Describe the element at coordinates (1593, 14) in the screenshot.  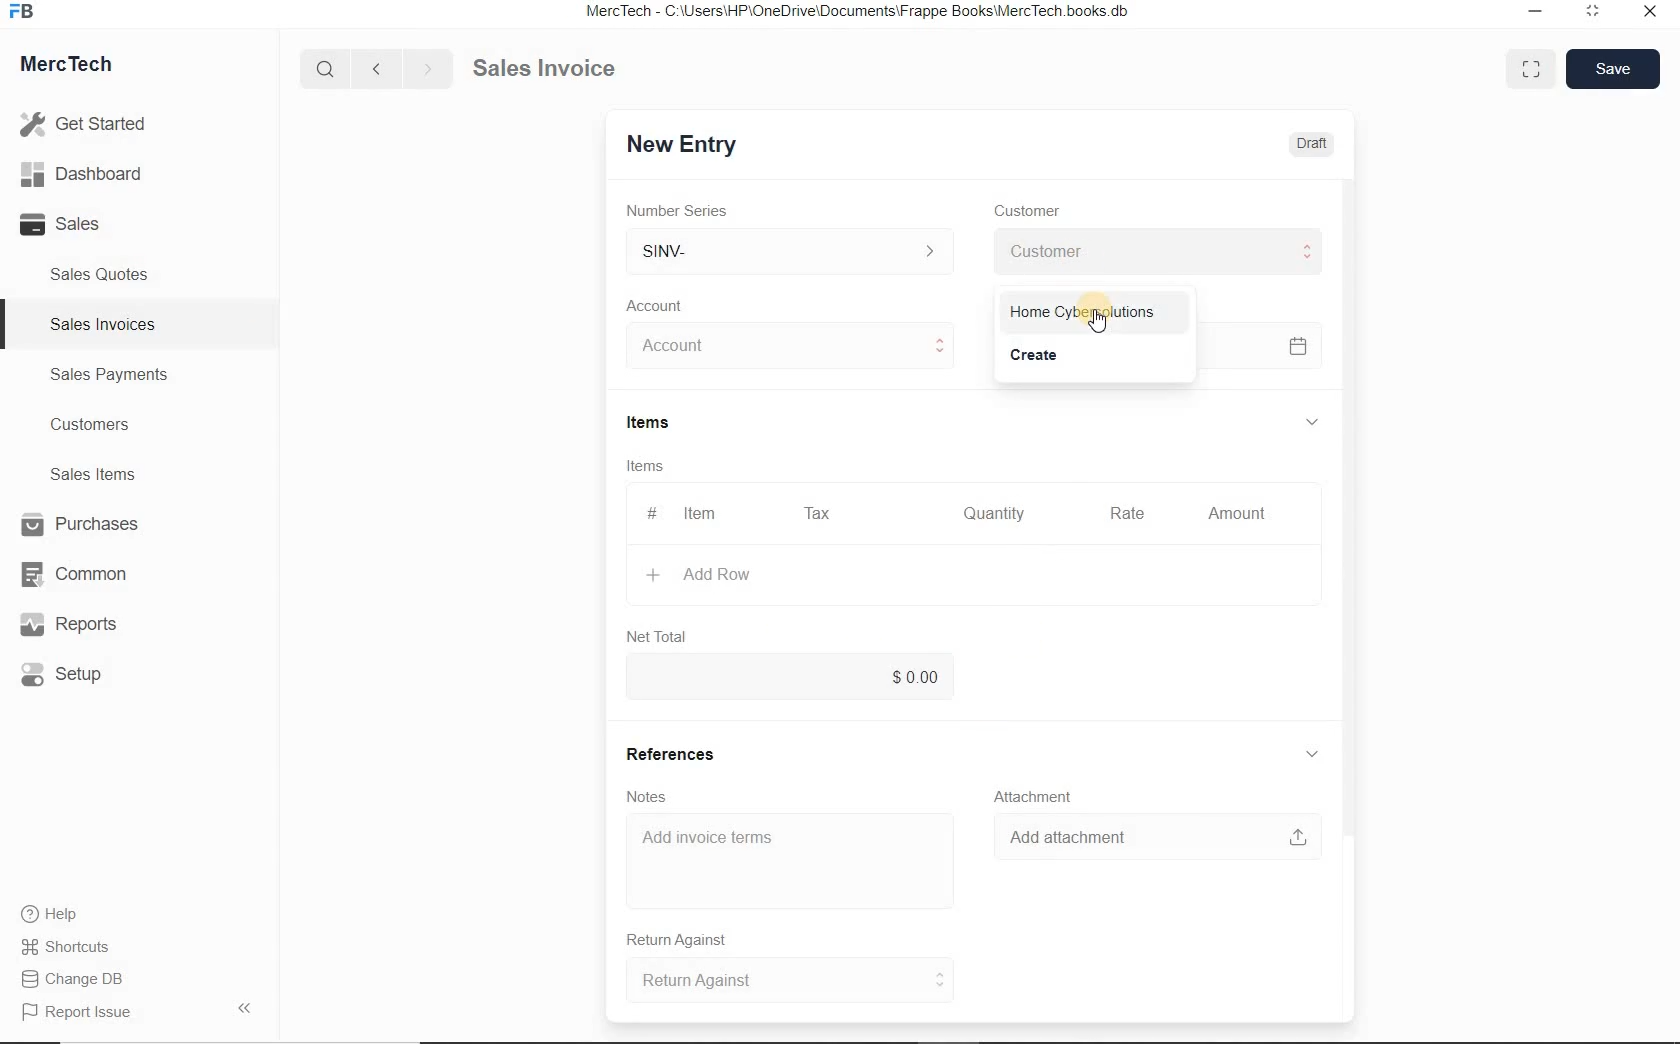
I see `Maximum` at that location.